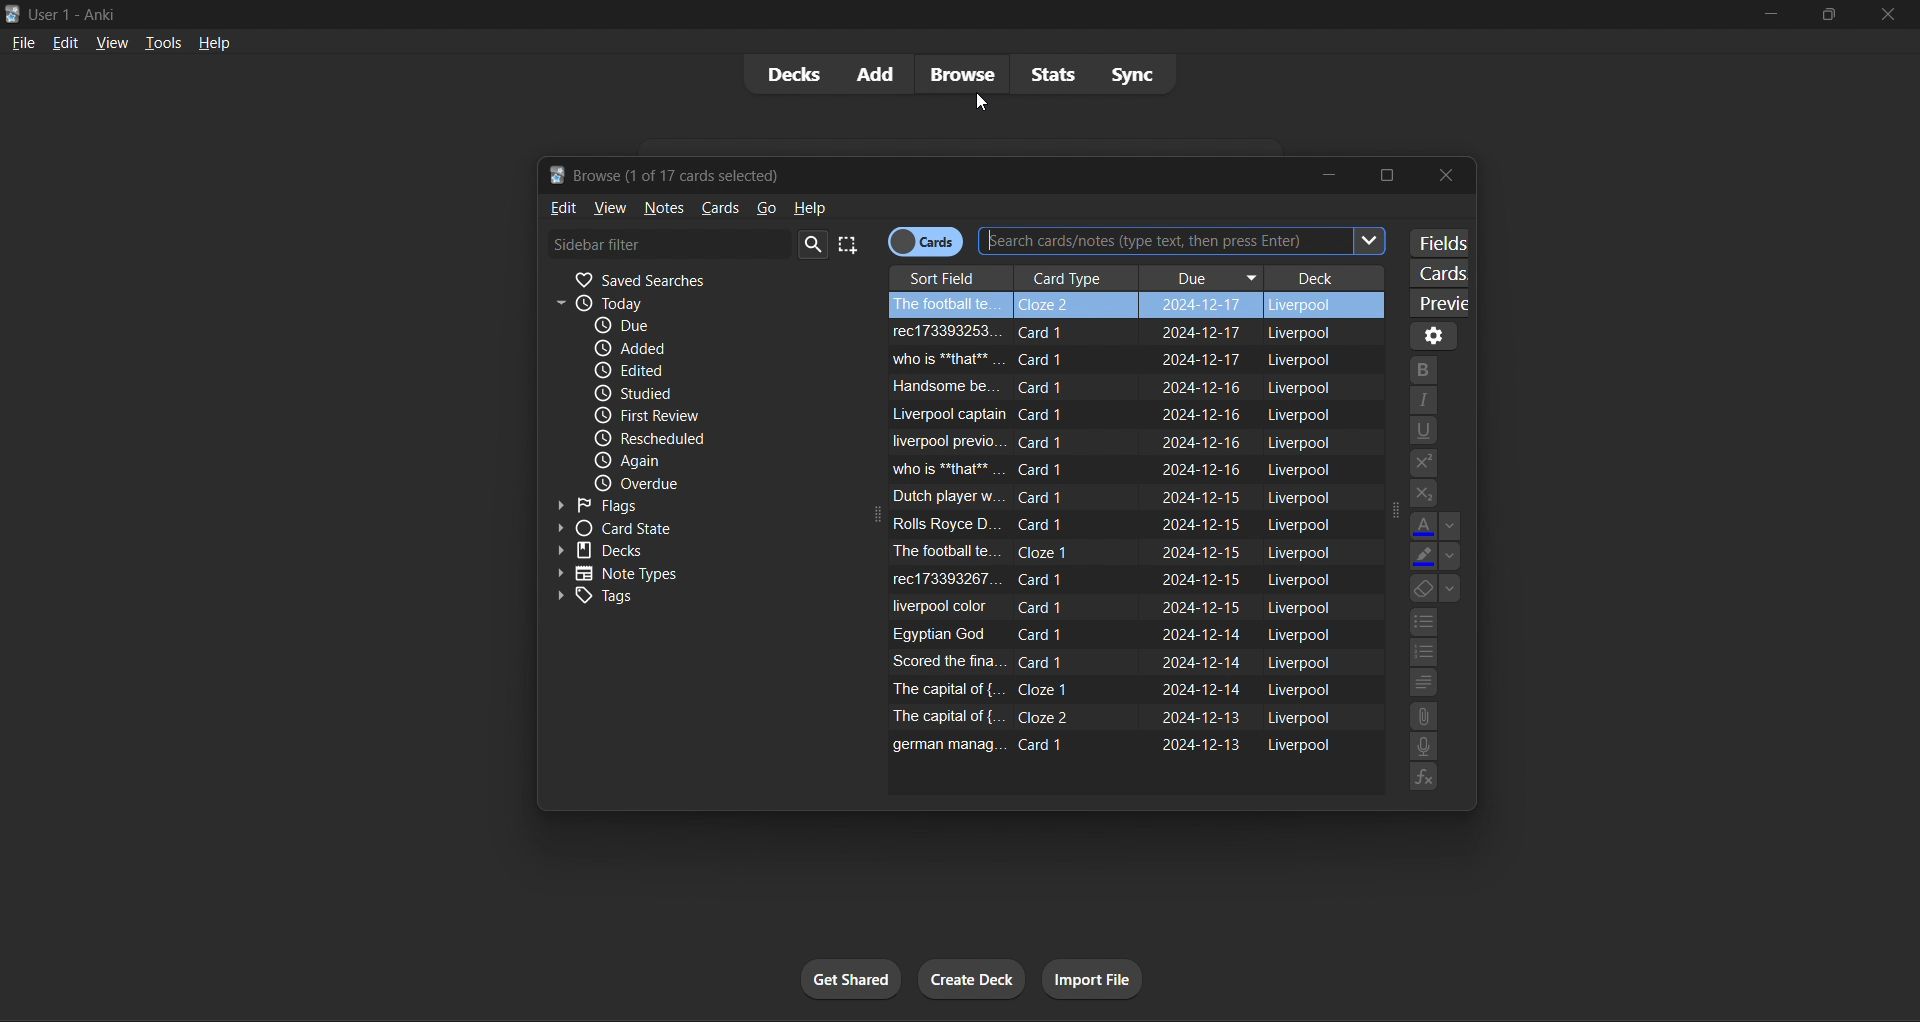 The width and height of the screenshot is (1920, 1022). What do you see at coordinates (1310, 690) in the screenshot?
I see `liverpool` at bounding box center [1310, 690].